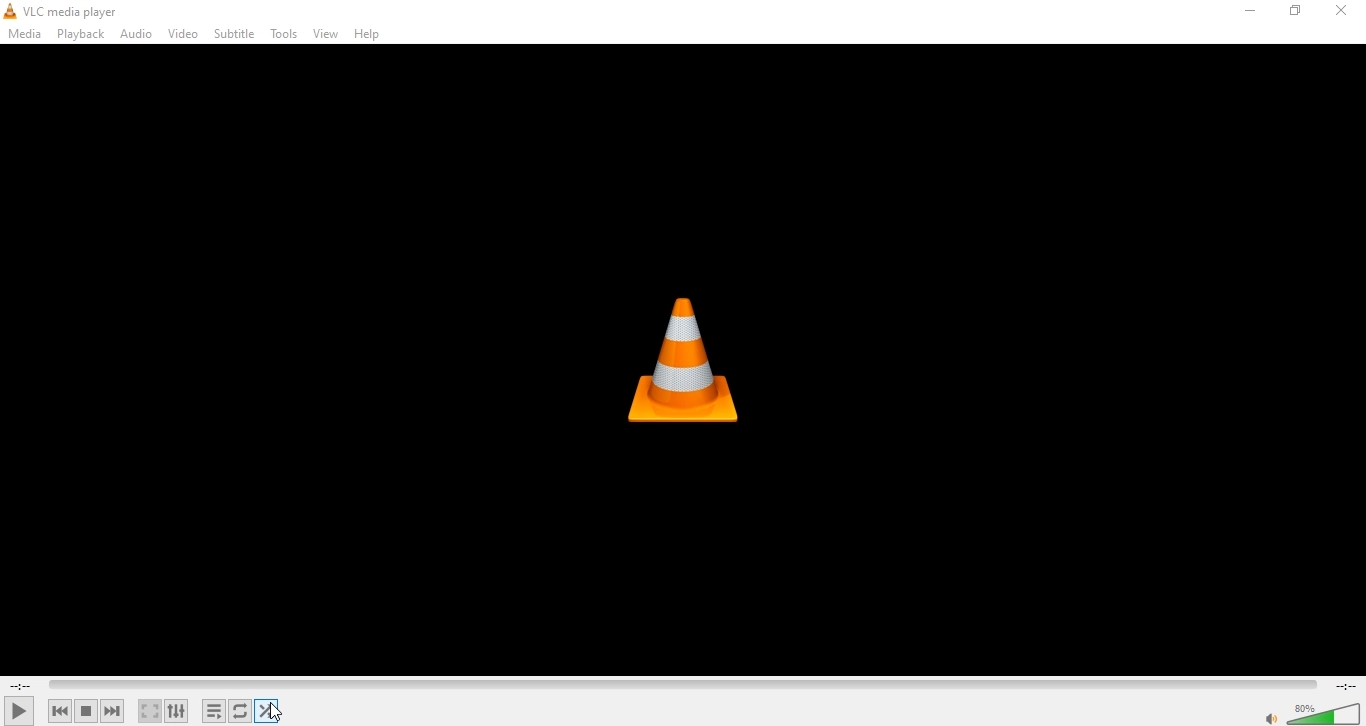 The width and height of the screenshot is (1366, 726). Describe the element at coordinates (19, 709) in the screenshot. I see `play` at that location.